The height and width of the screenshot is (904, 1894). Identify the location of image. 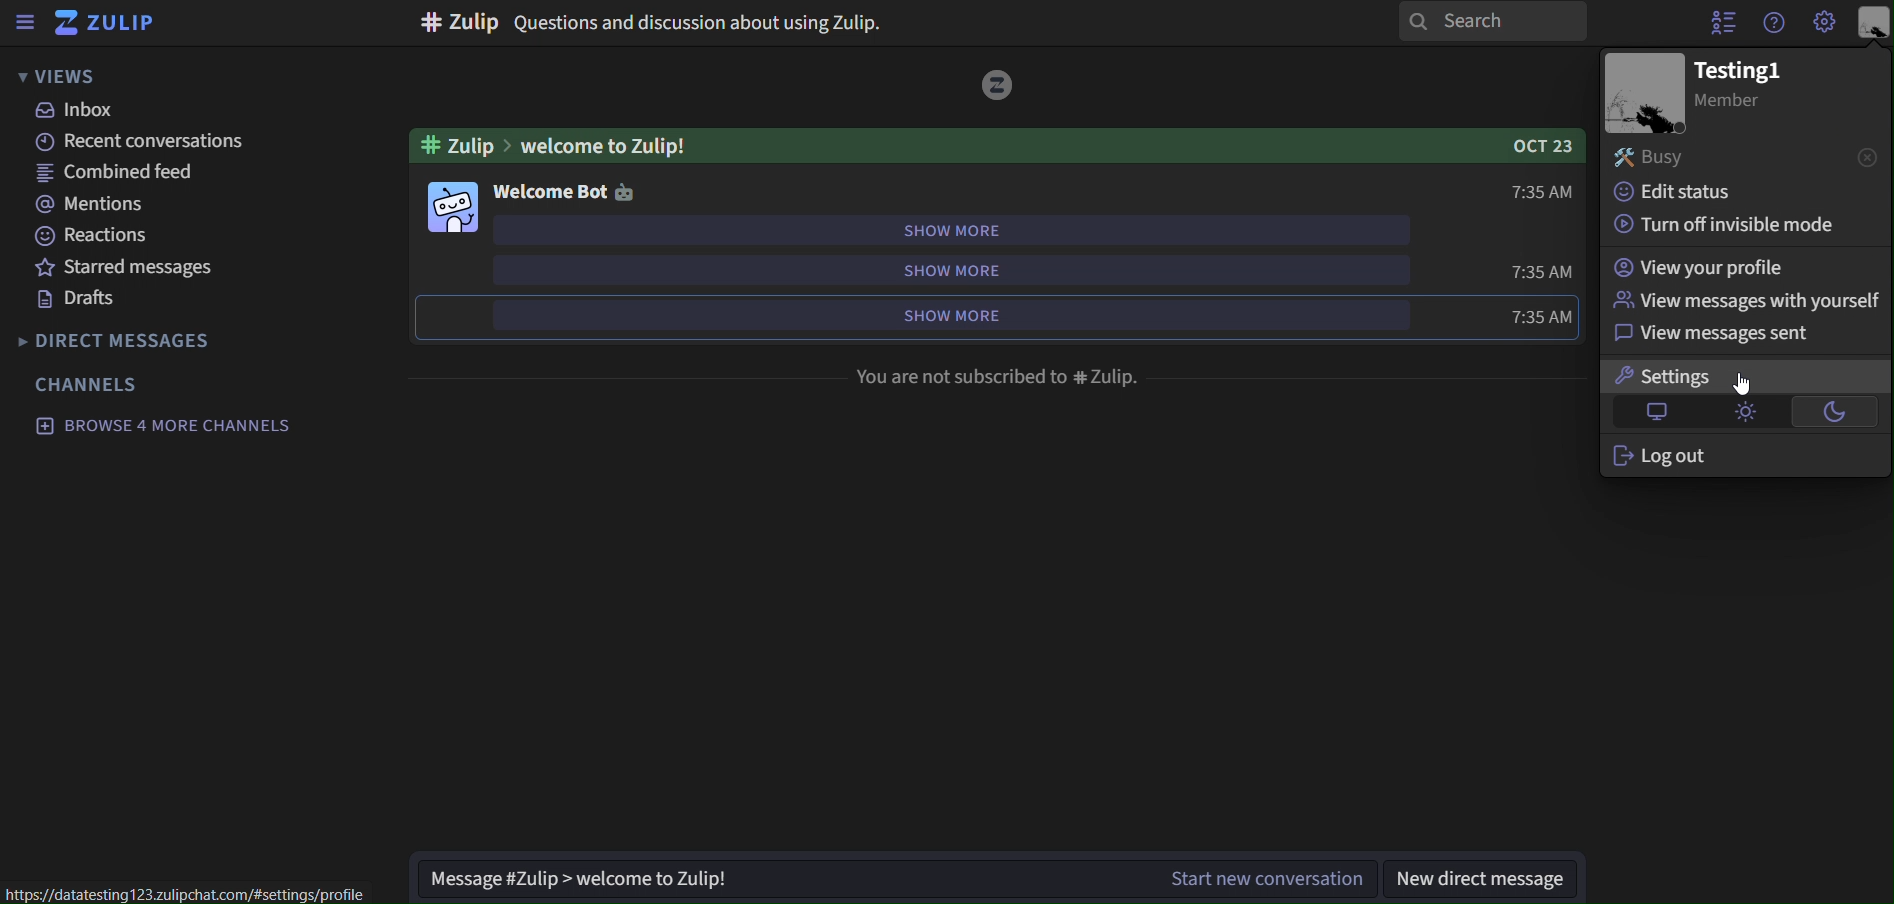
(456, 206).